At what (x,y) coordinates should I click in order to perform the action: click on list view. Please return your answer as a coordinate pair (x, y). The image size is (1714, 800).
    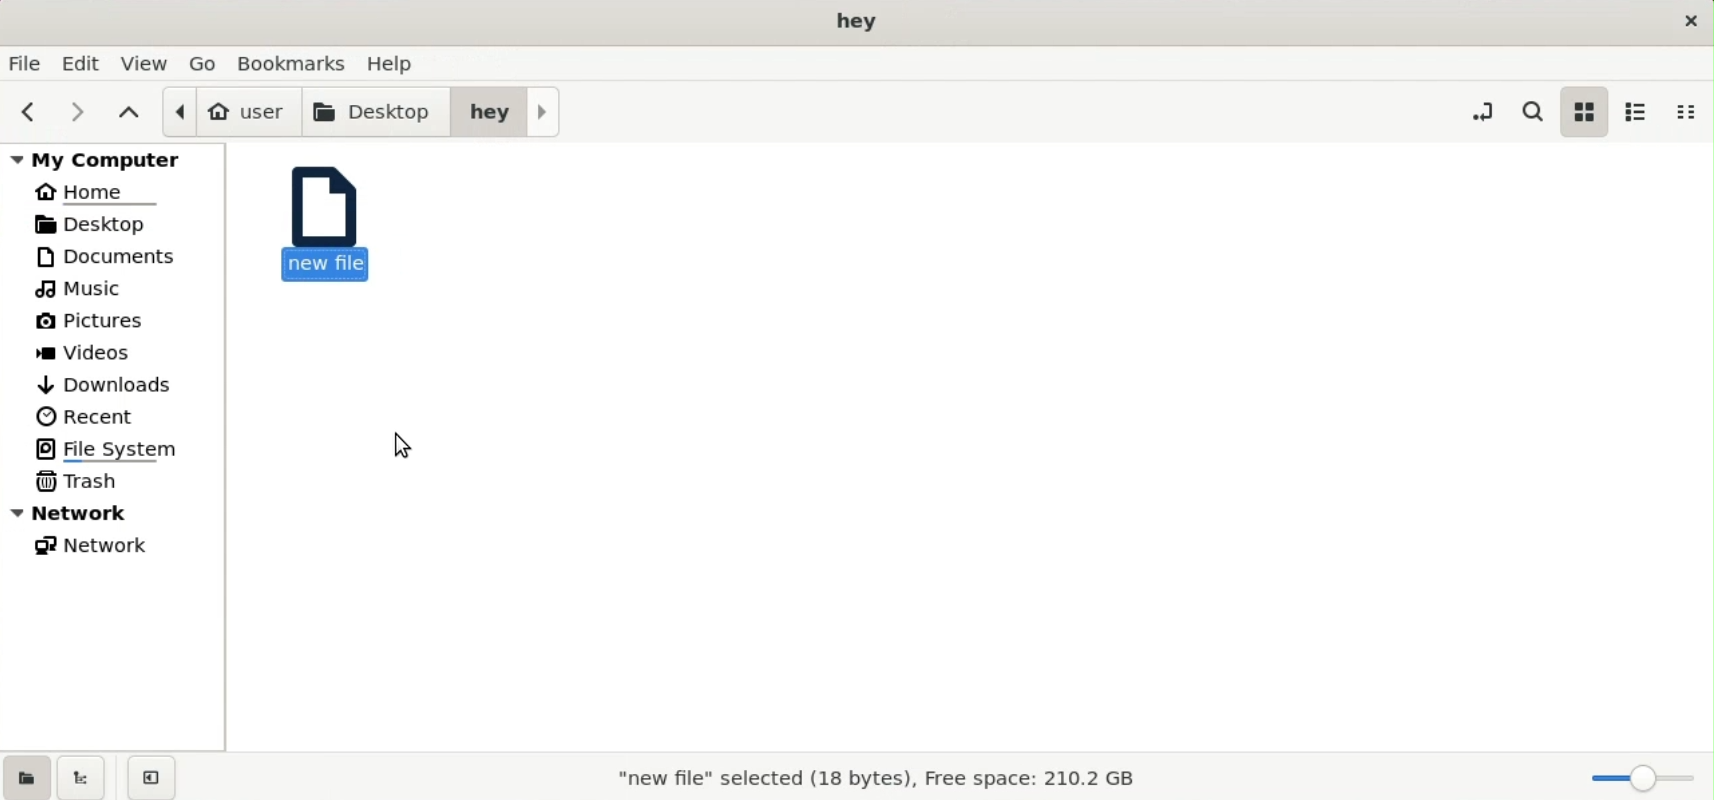
    Looking at the image, I should click on (1636, 111).